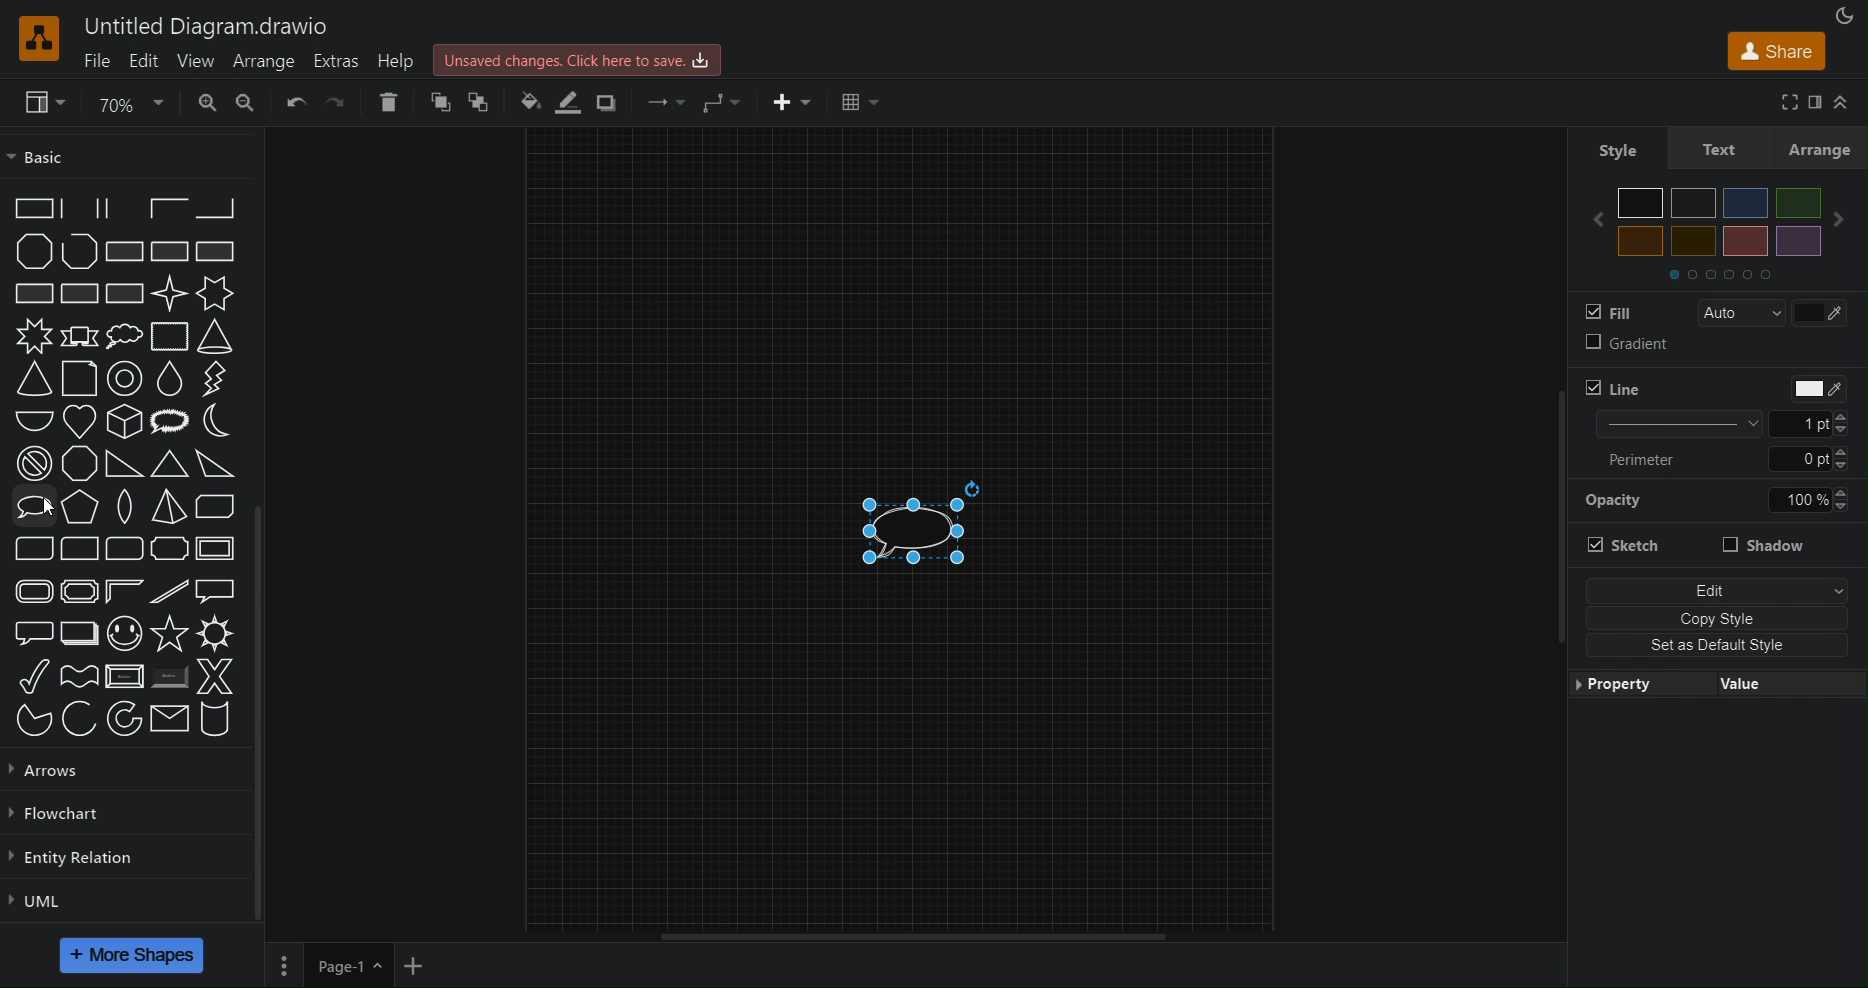  What do you see at coordinates (1635, 688) in the screenshot?
I see `Property ` at bounding box center [1635, 688].